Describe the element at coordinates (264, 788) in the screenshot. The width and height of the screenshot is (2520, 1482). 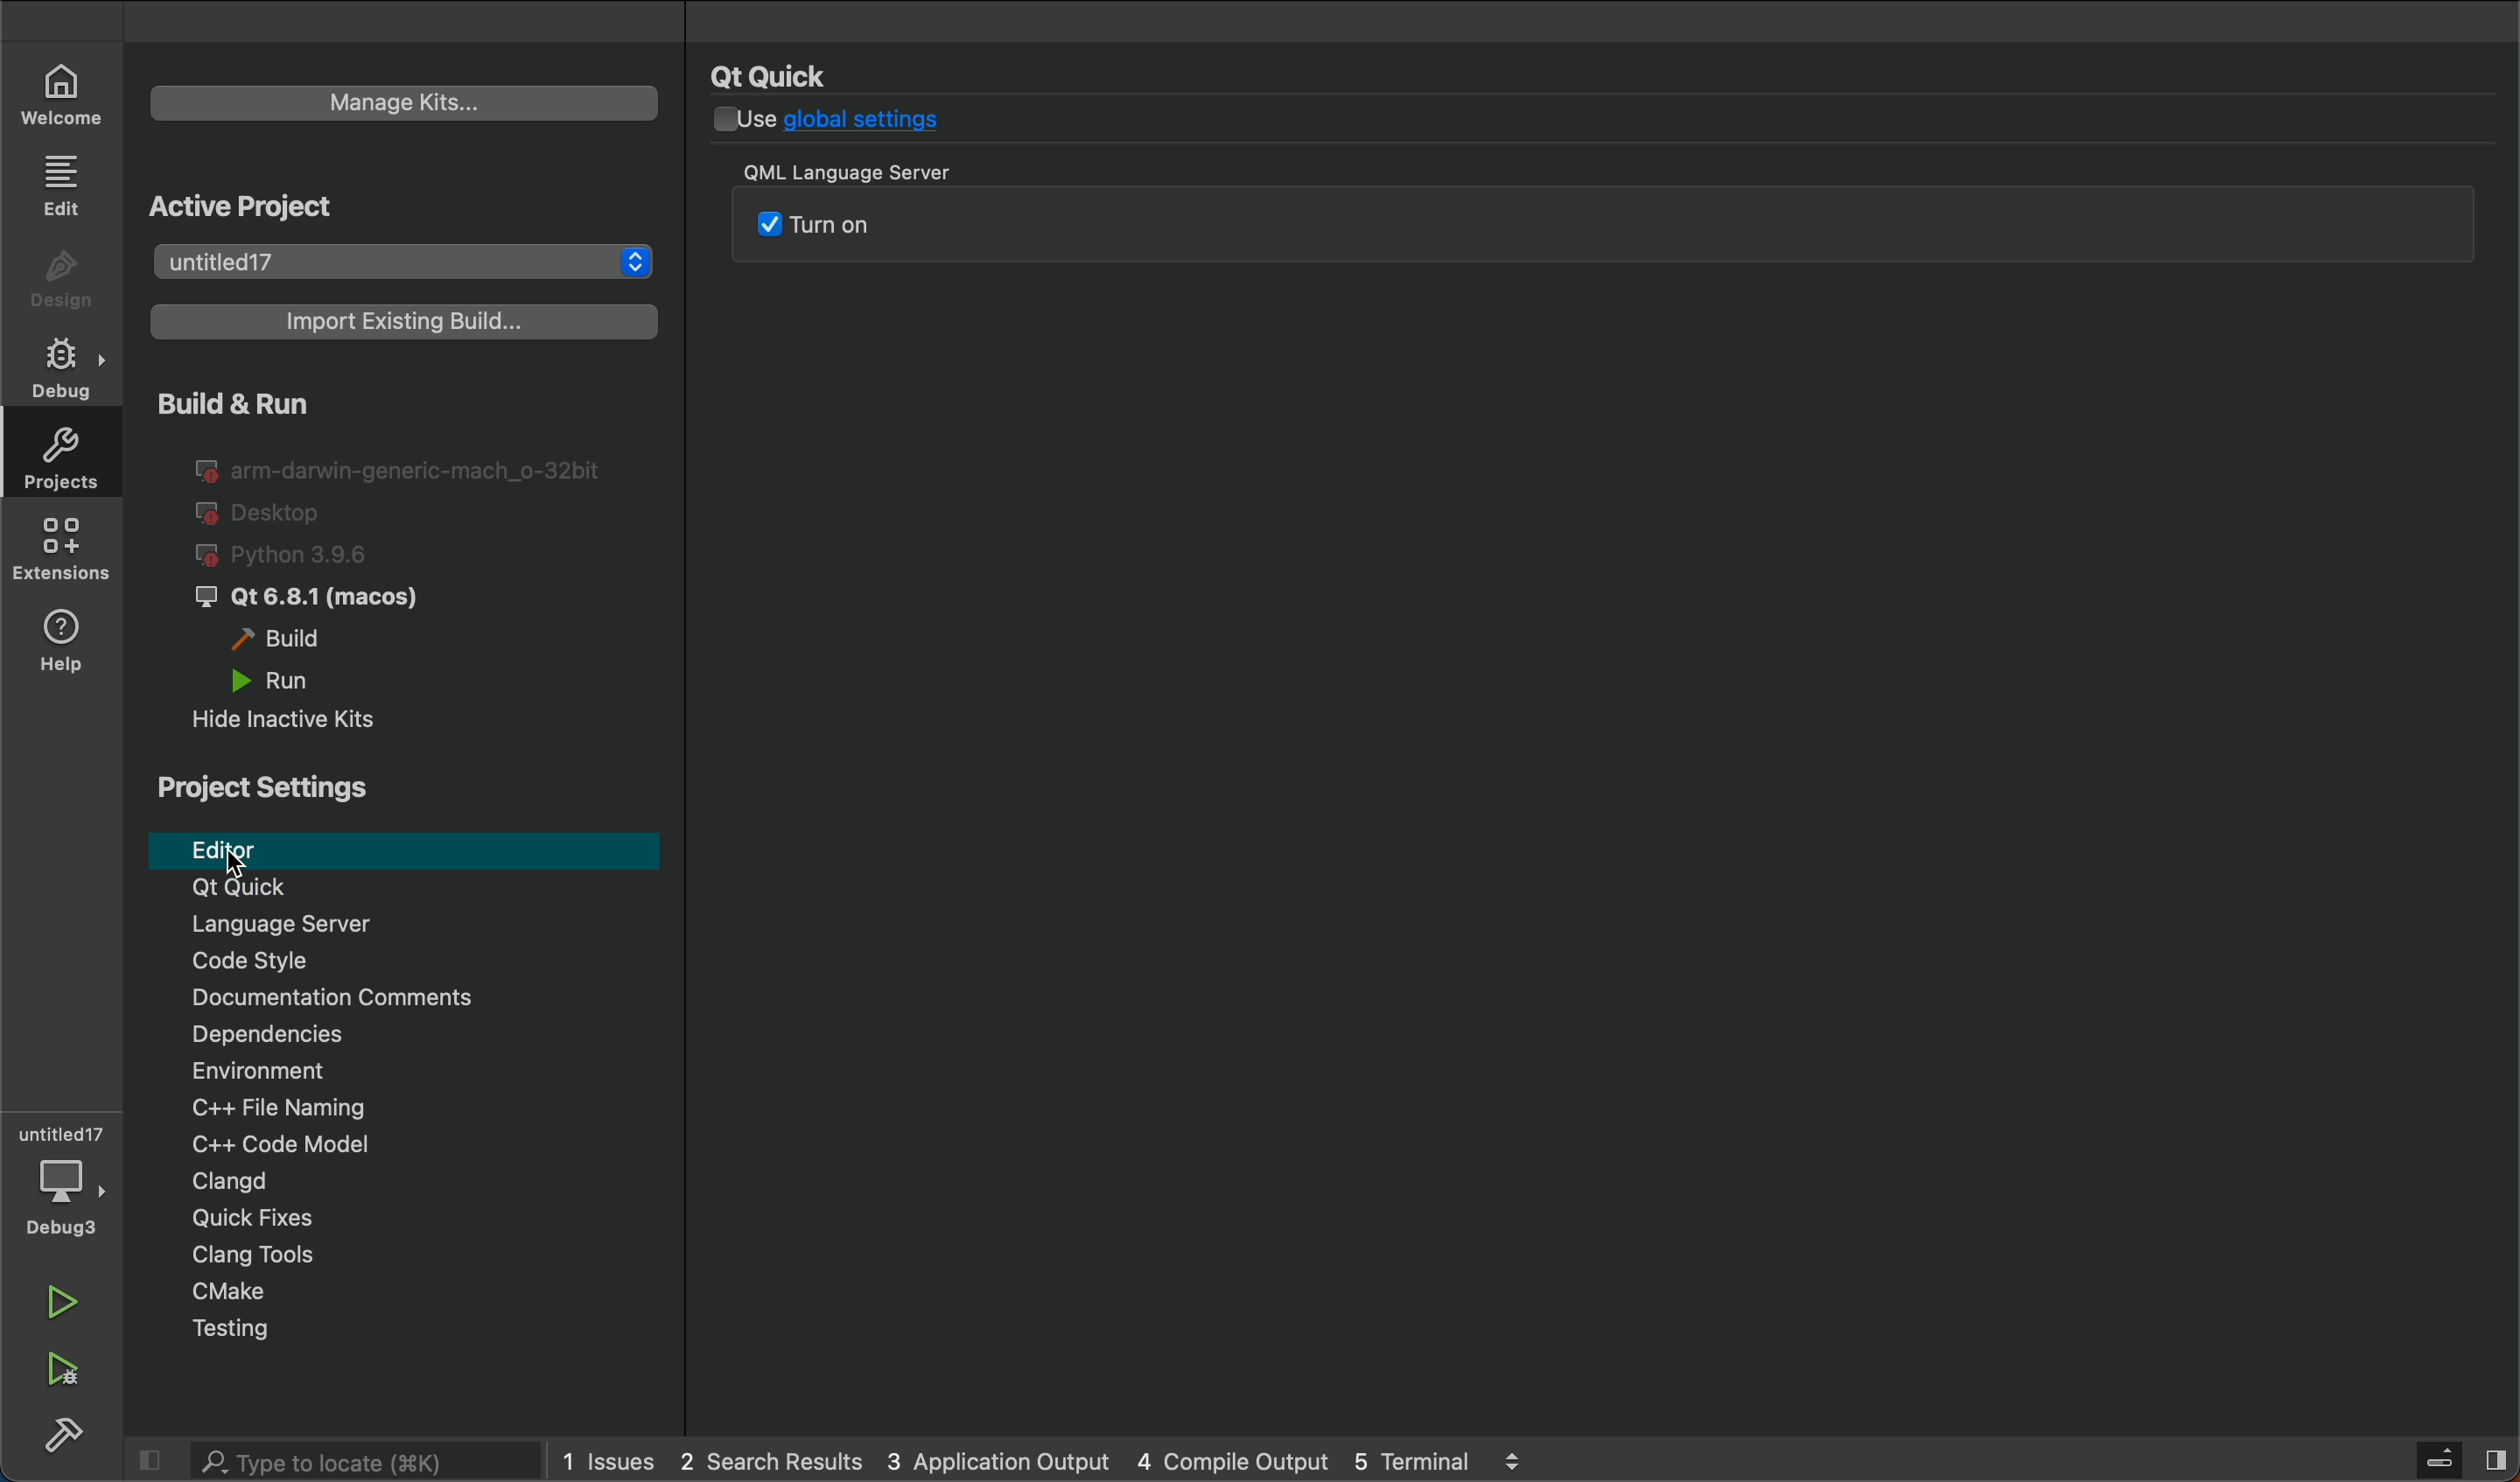
I see `project settings` at that location.